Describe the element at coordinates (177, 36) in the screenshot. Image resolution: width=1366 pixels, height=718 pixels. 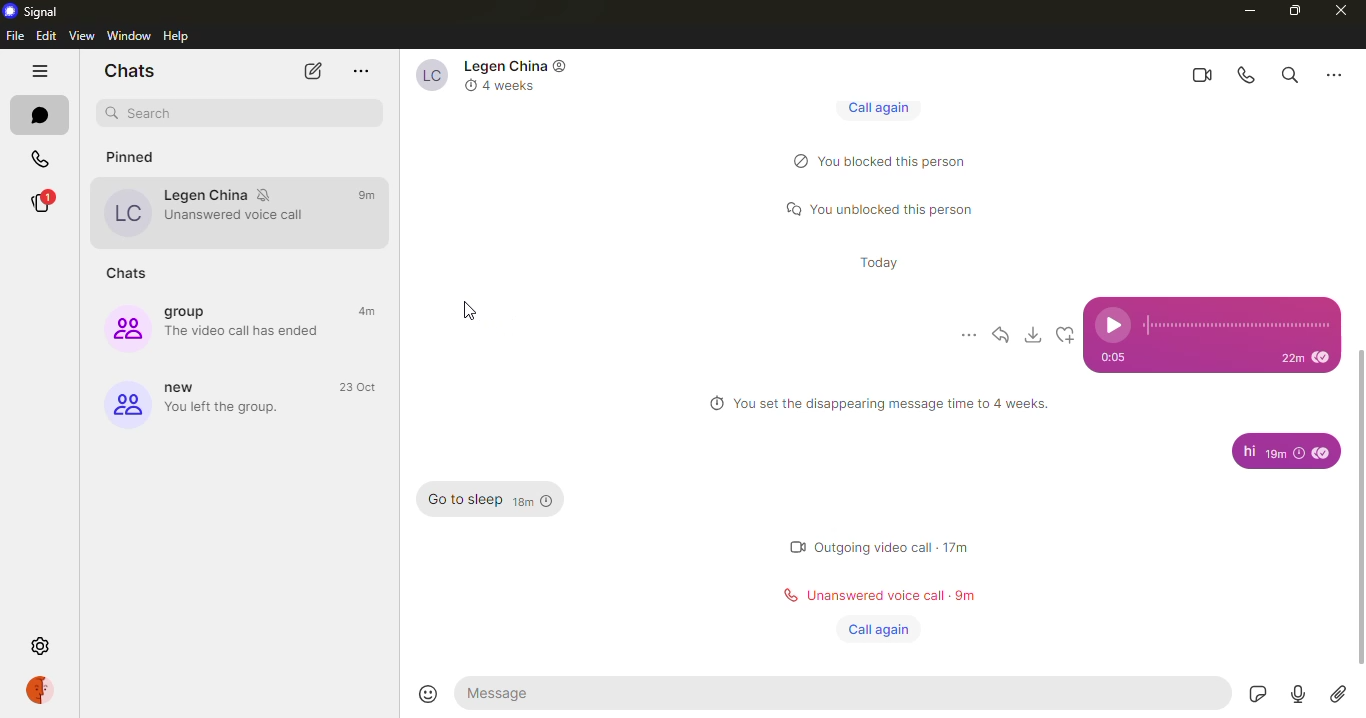
I see `help` at that location.